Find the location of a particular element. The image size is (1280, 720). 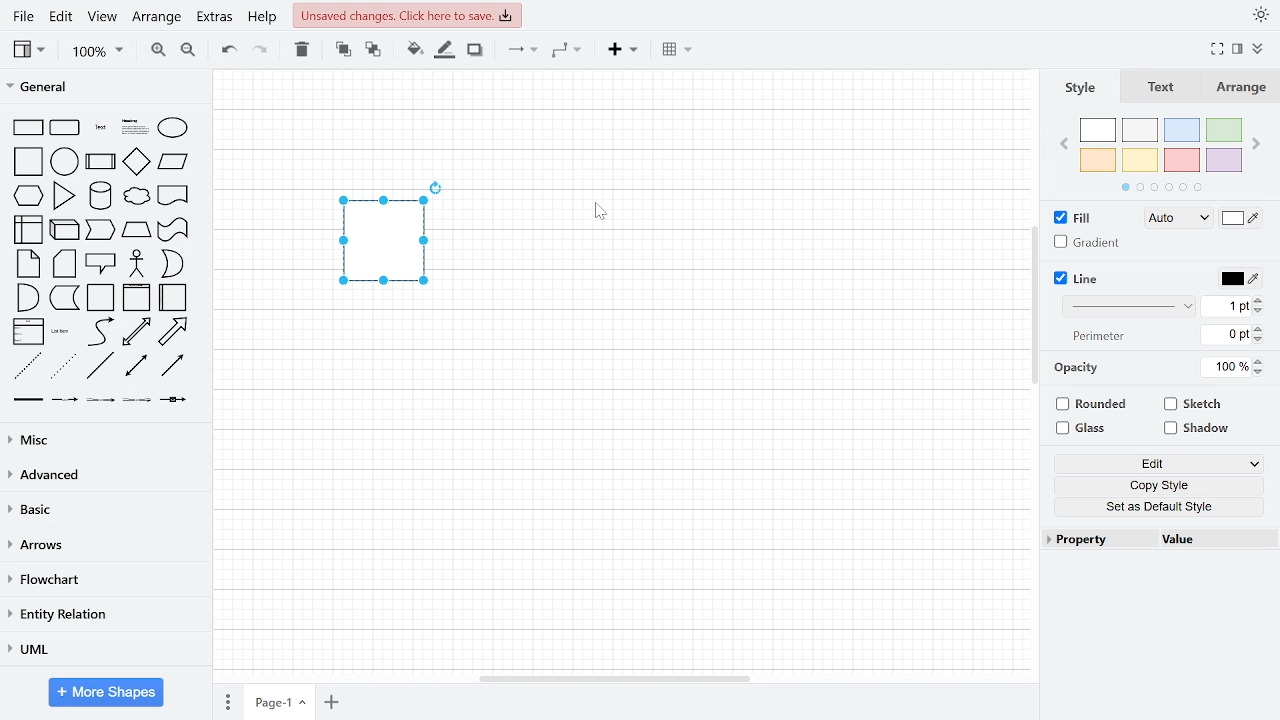

decrease line width is located at coordinates (1260, 313).